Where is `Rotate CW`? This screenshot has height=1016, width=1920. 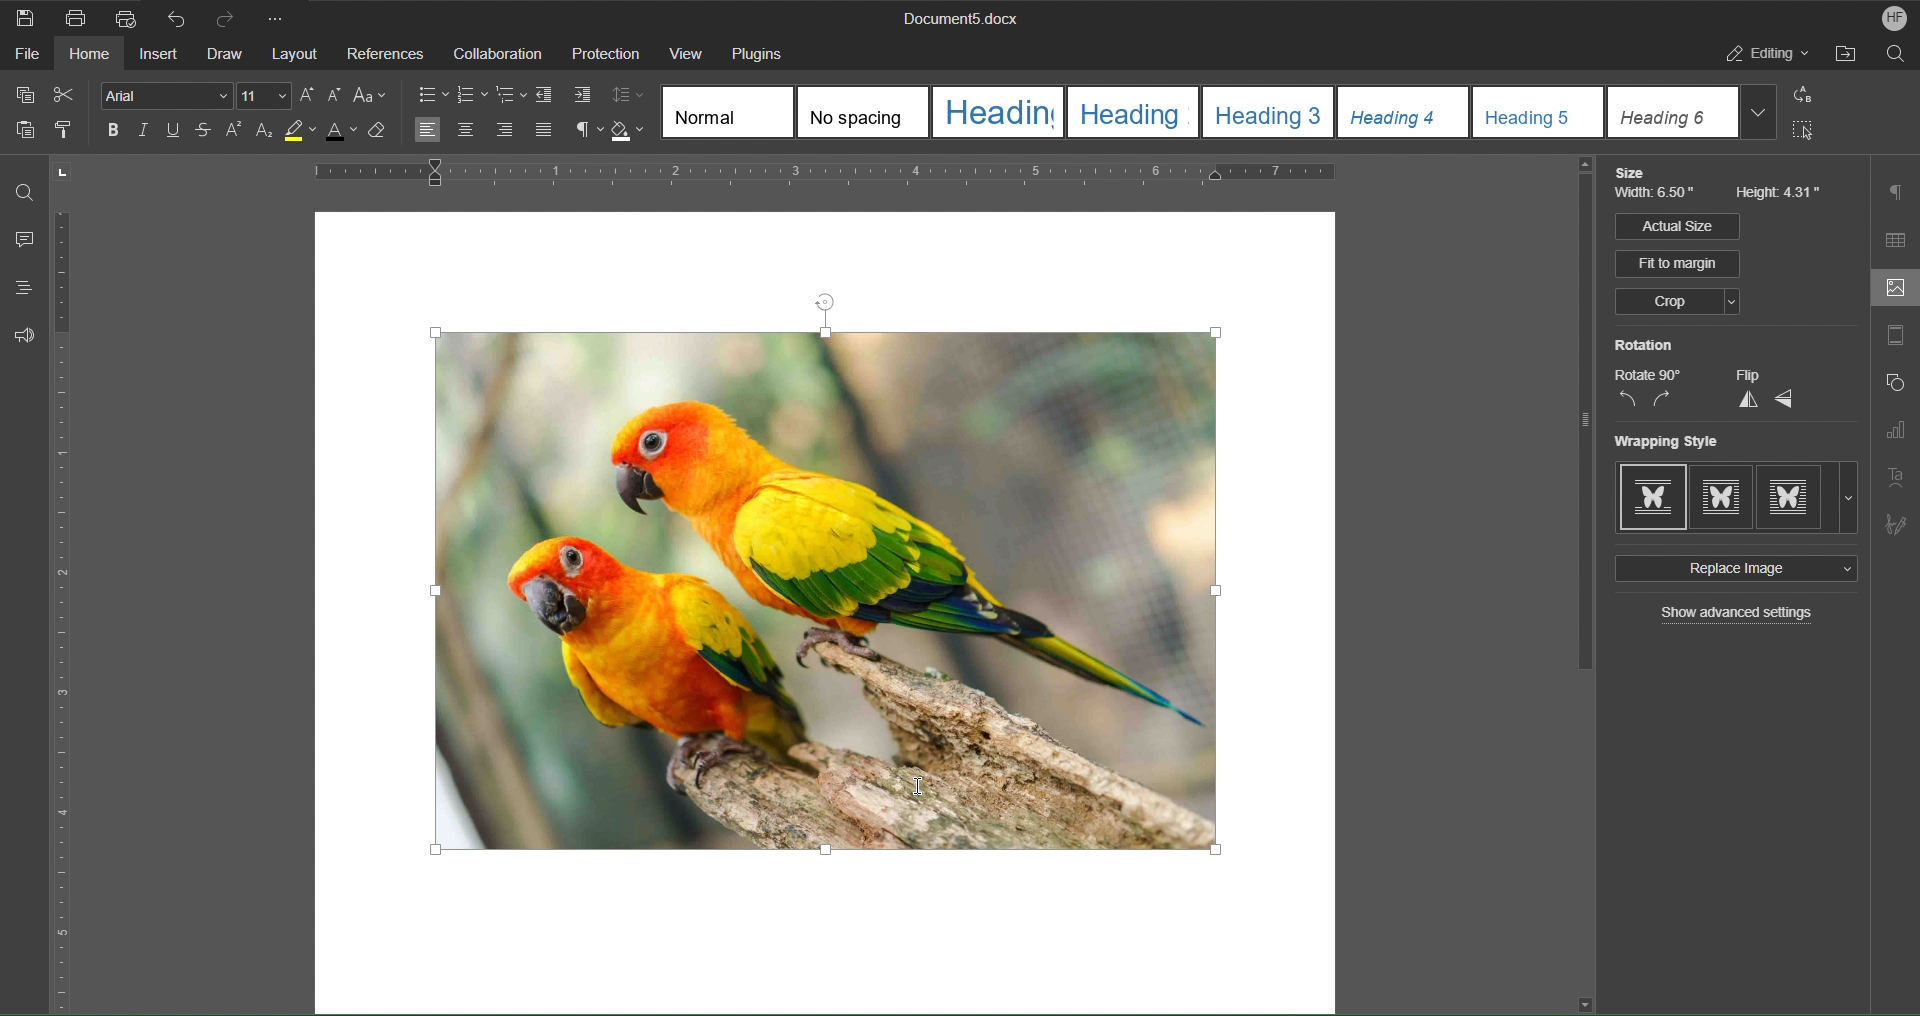 Rotate CW is located at coordinates (1663, 400).